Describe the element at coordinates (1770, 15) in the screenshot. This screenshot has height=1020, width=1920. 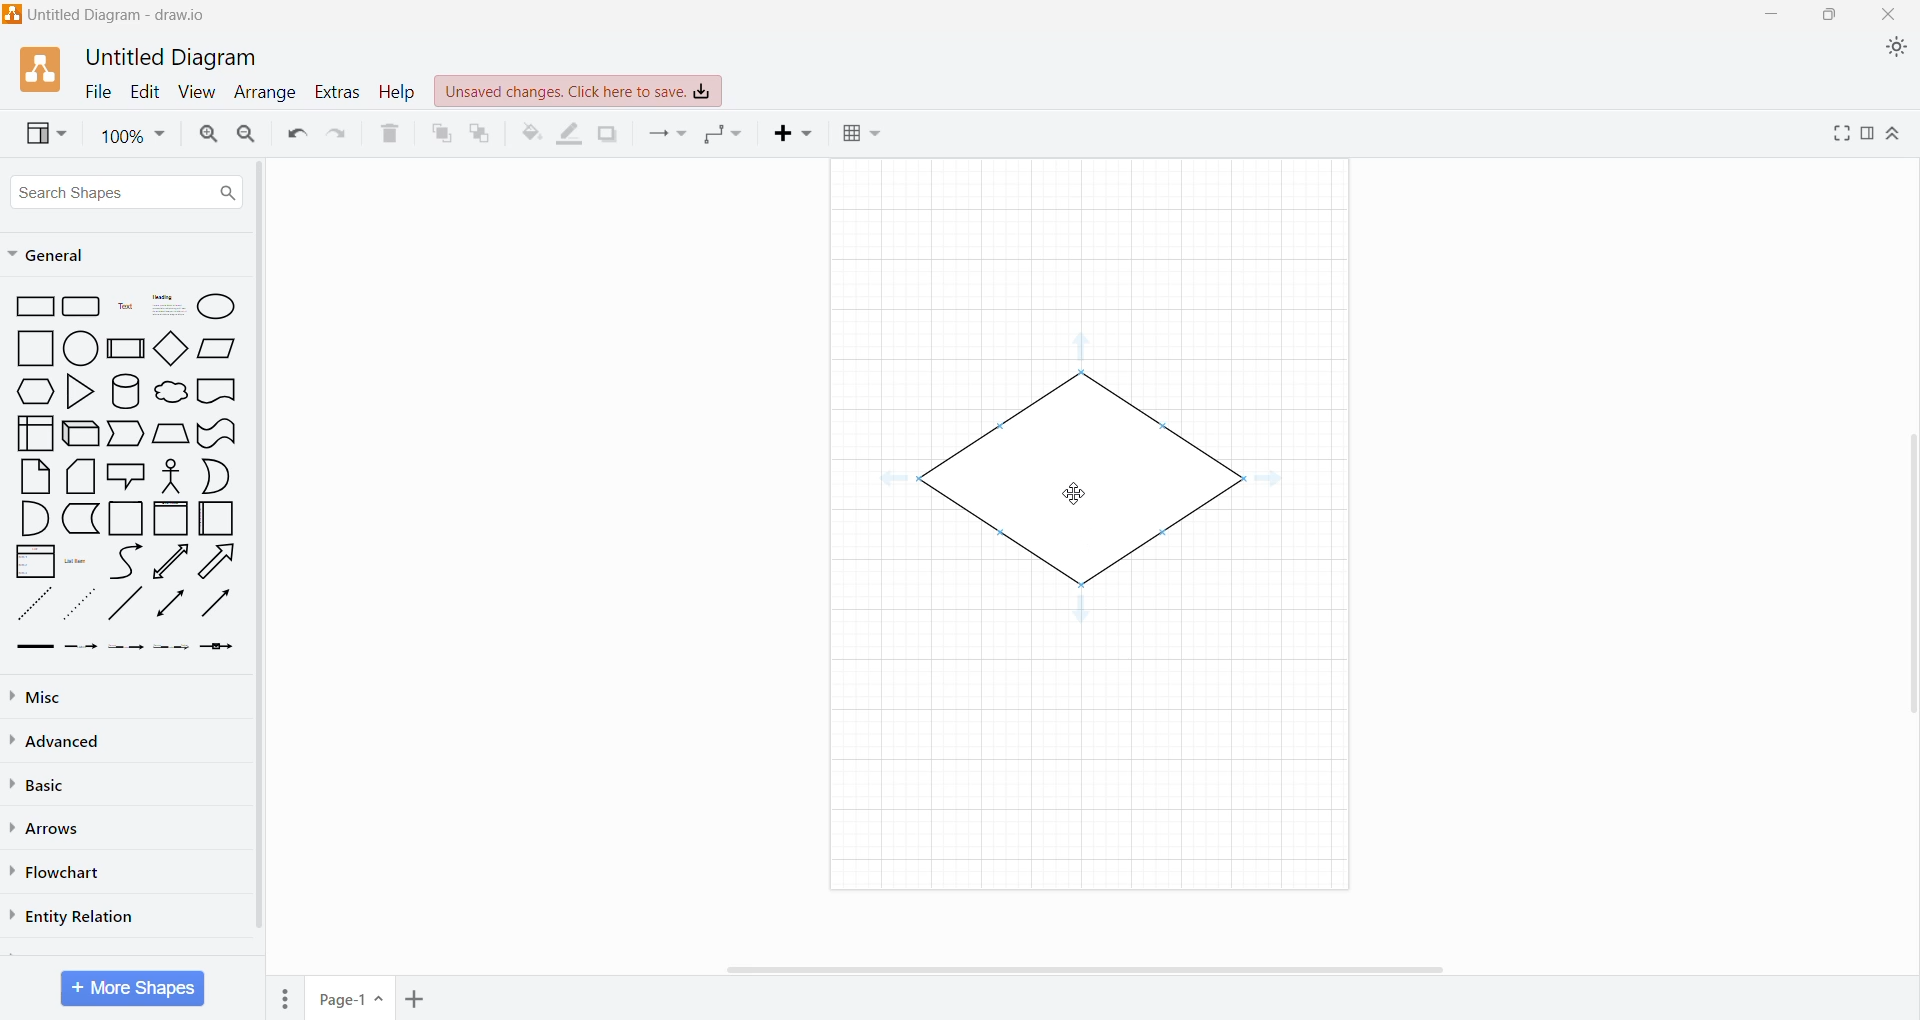
I see `Minimize` at that location.